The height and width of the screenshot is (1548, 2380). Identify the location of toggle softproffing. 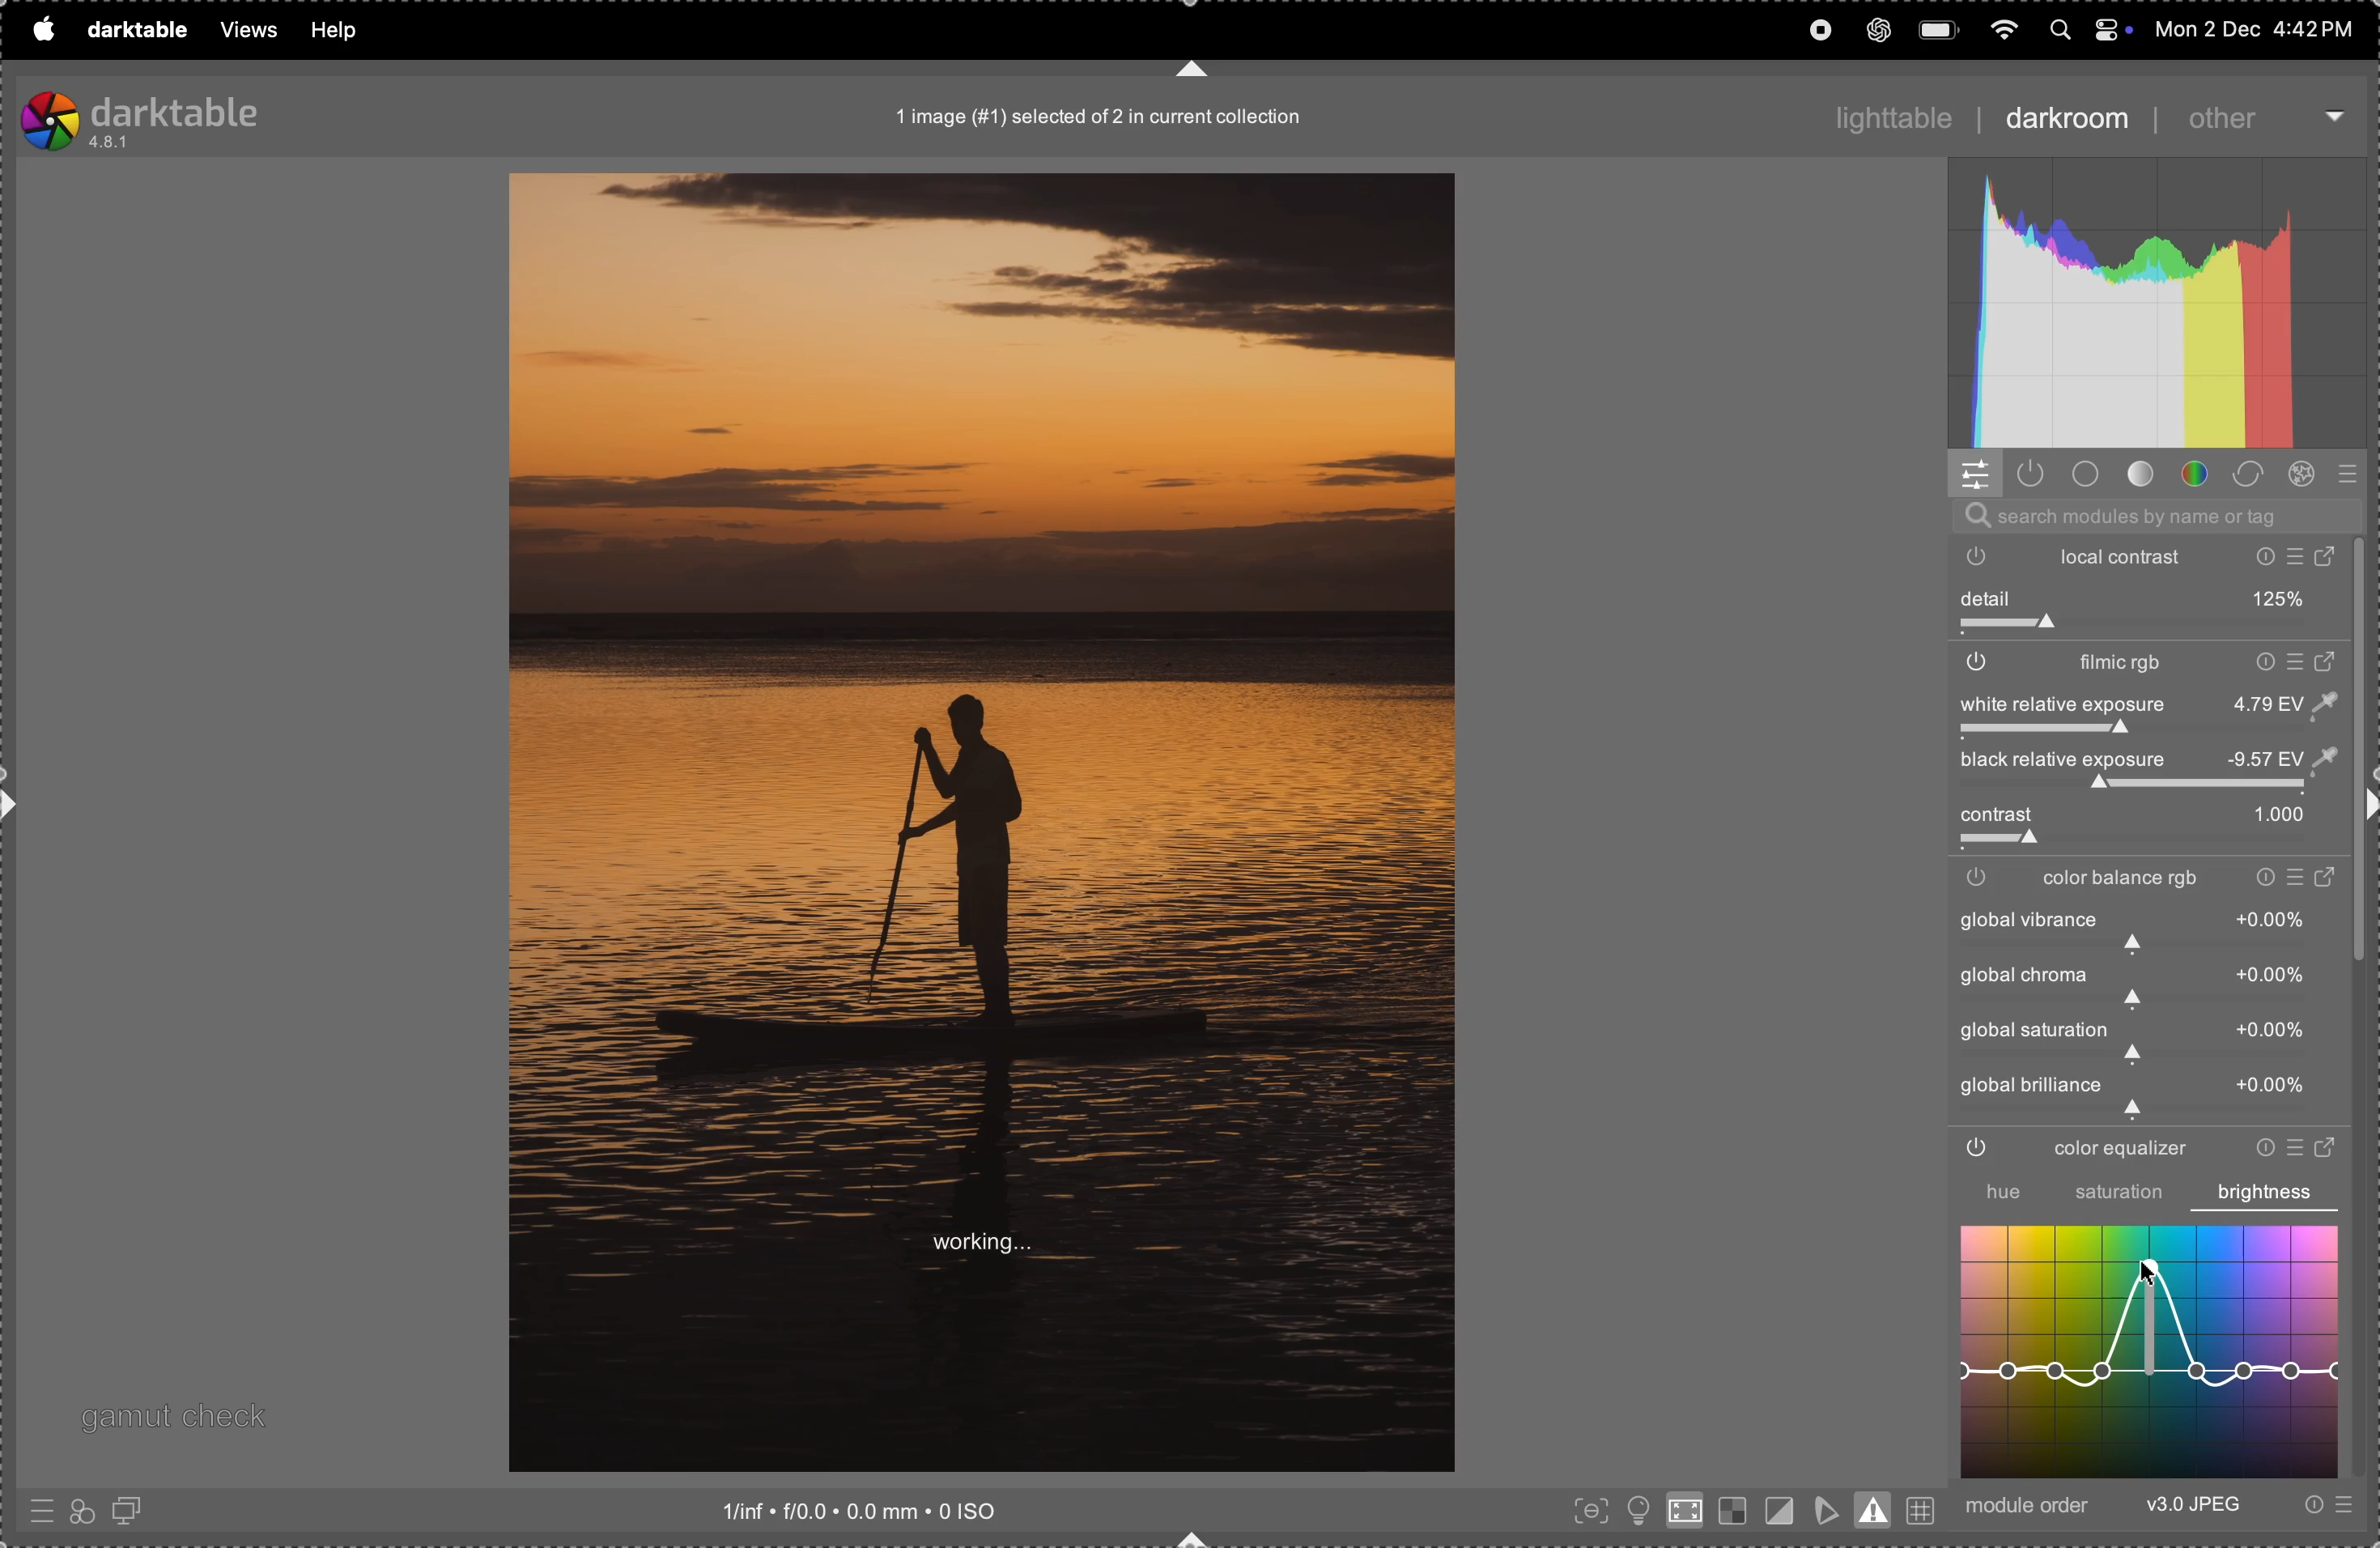
(1826, 1507).